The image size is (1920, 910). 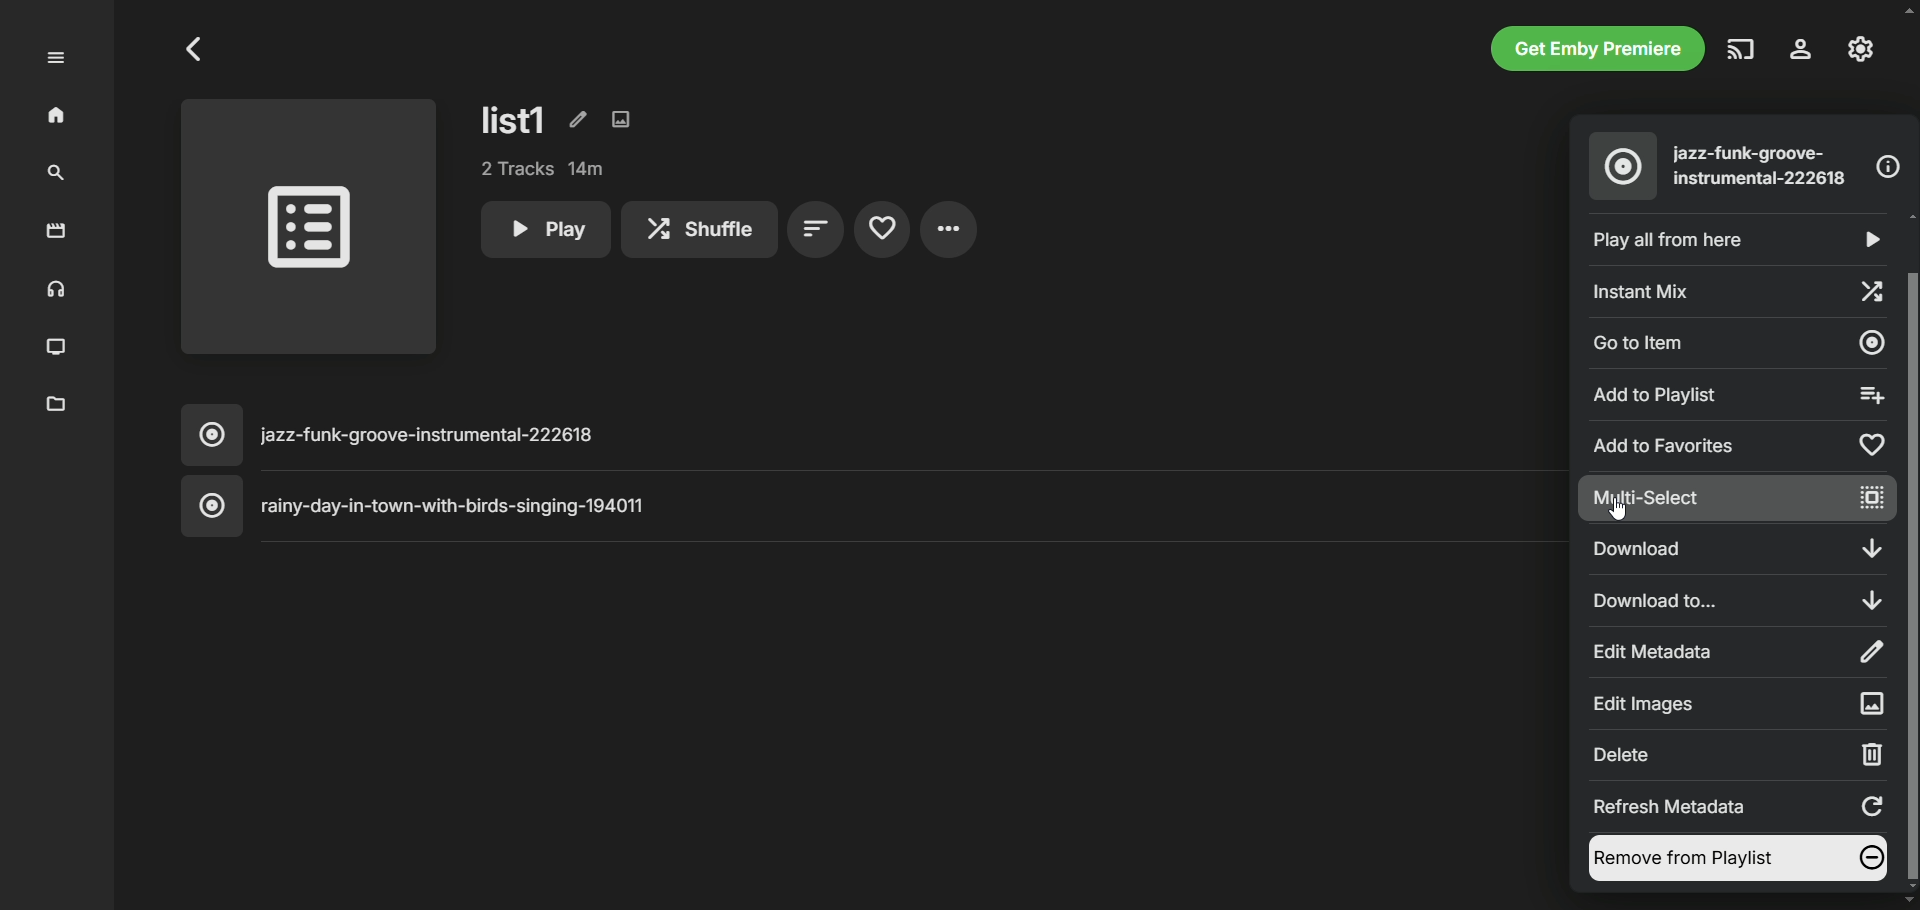 I want to click on edit metadata, so click(x=575, y=118).